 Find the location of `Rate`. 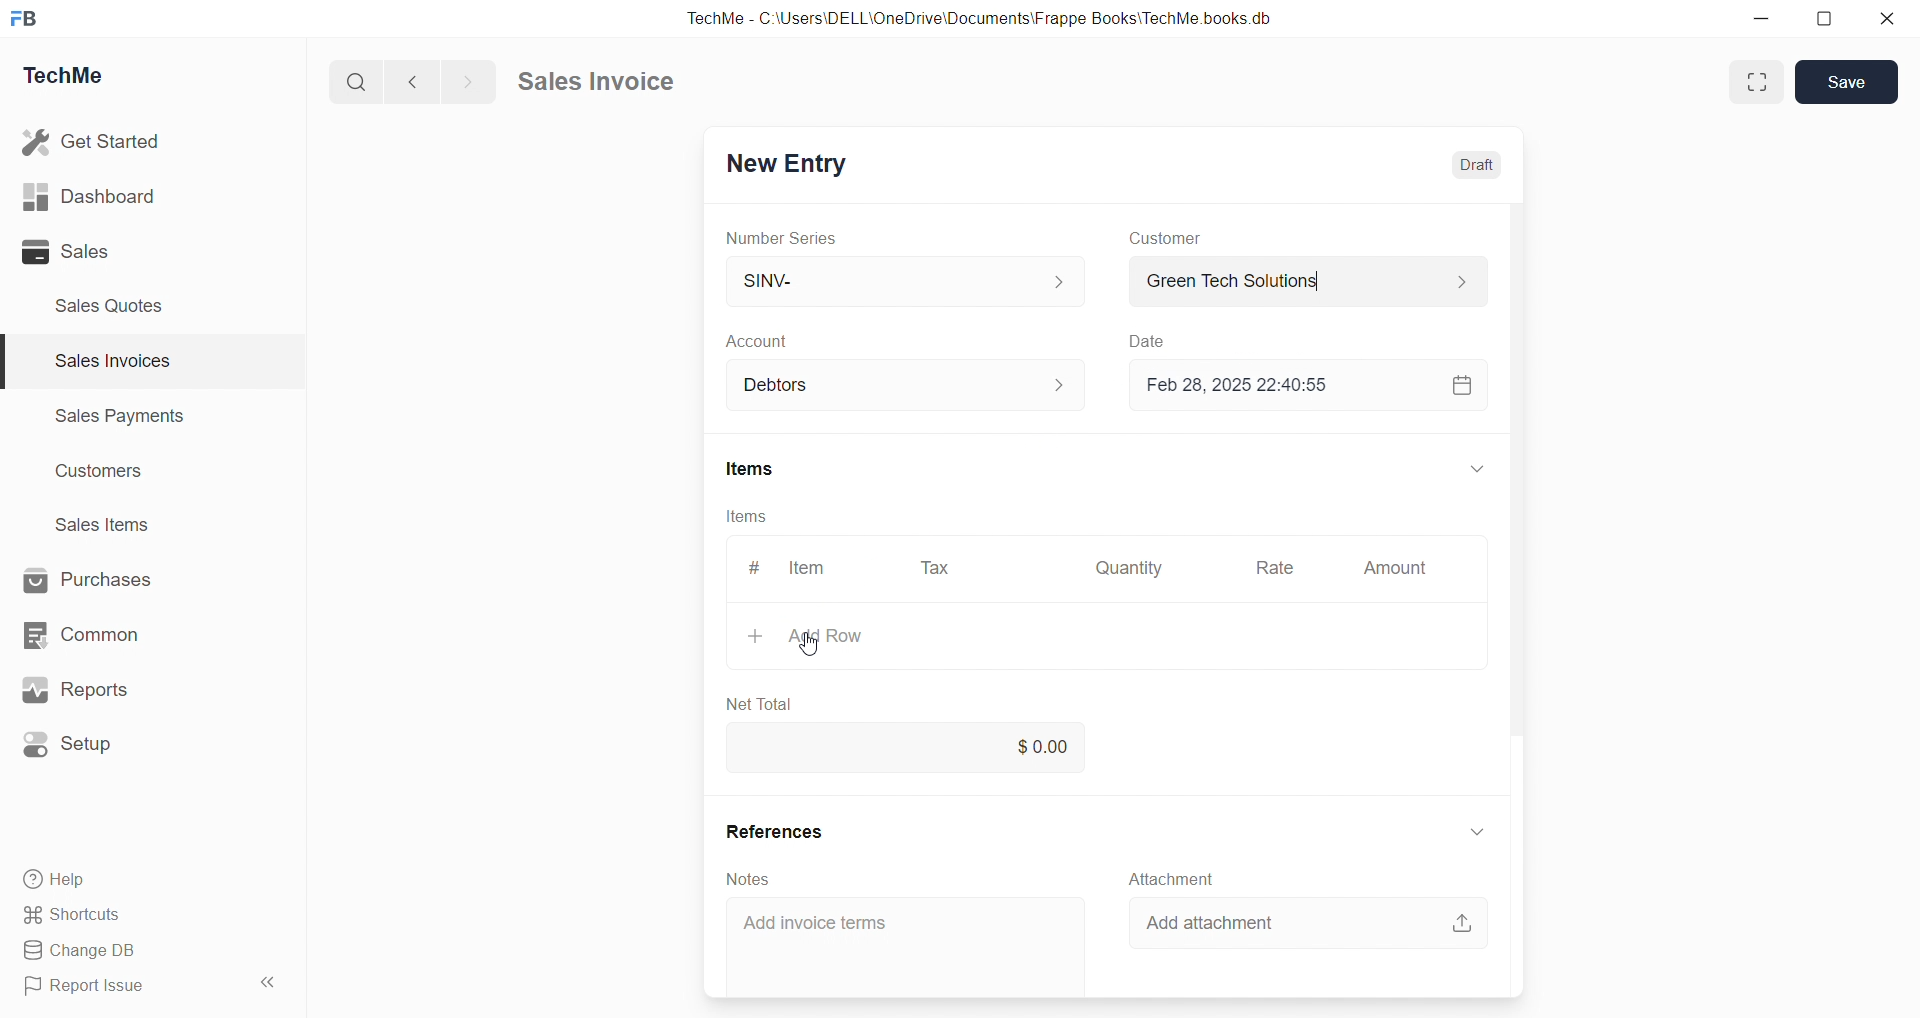

Rate is located at coordinates (1277, 567).